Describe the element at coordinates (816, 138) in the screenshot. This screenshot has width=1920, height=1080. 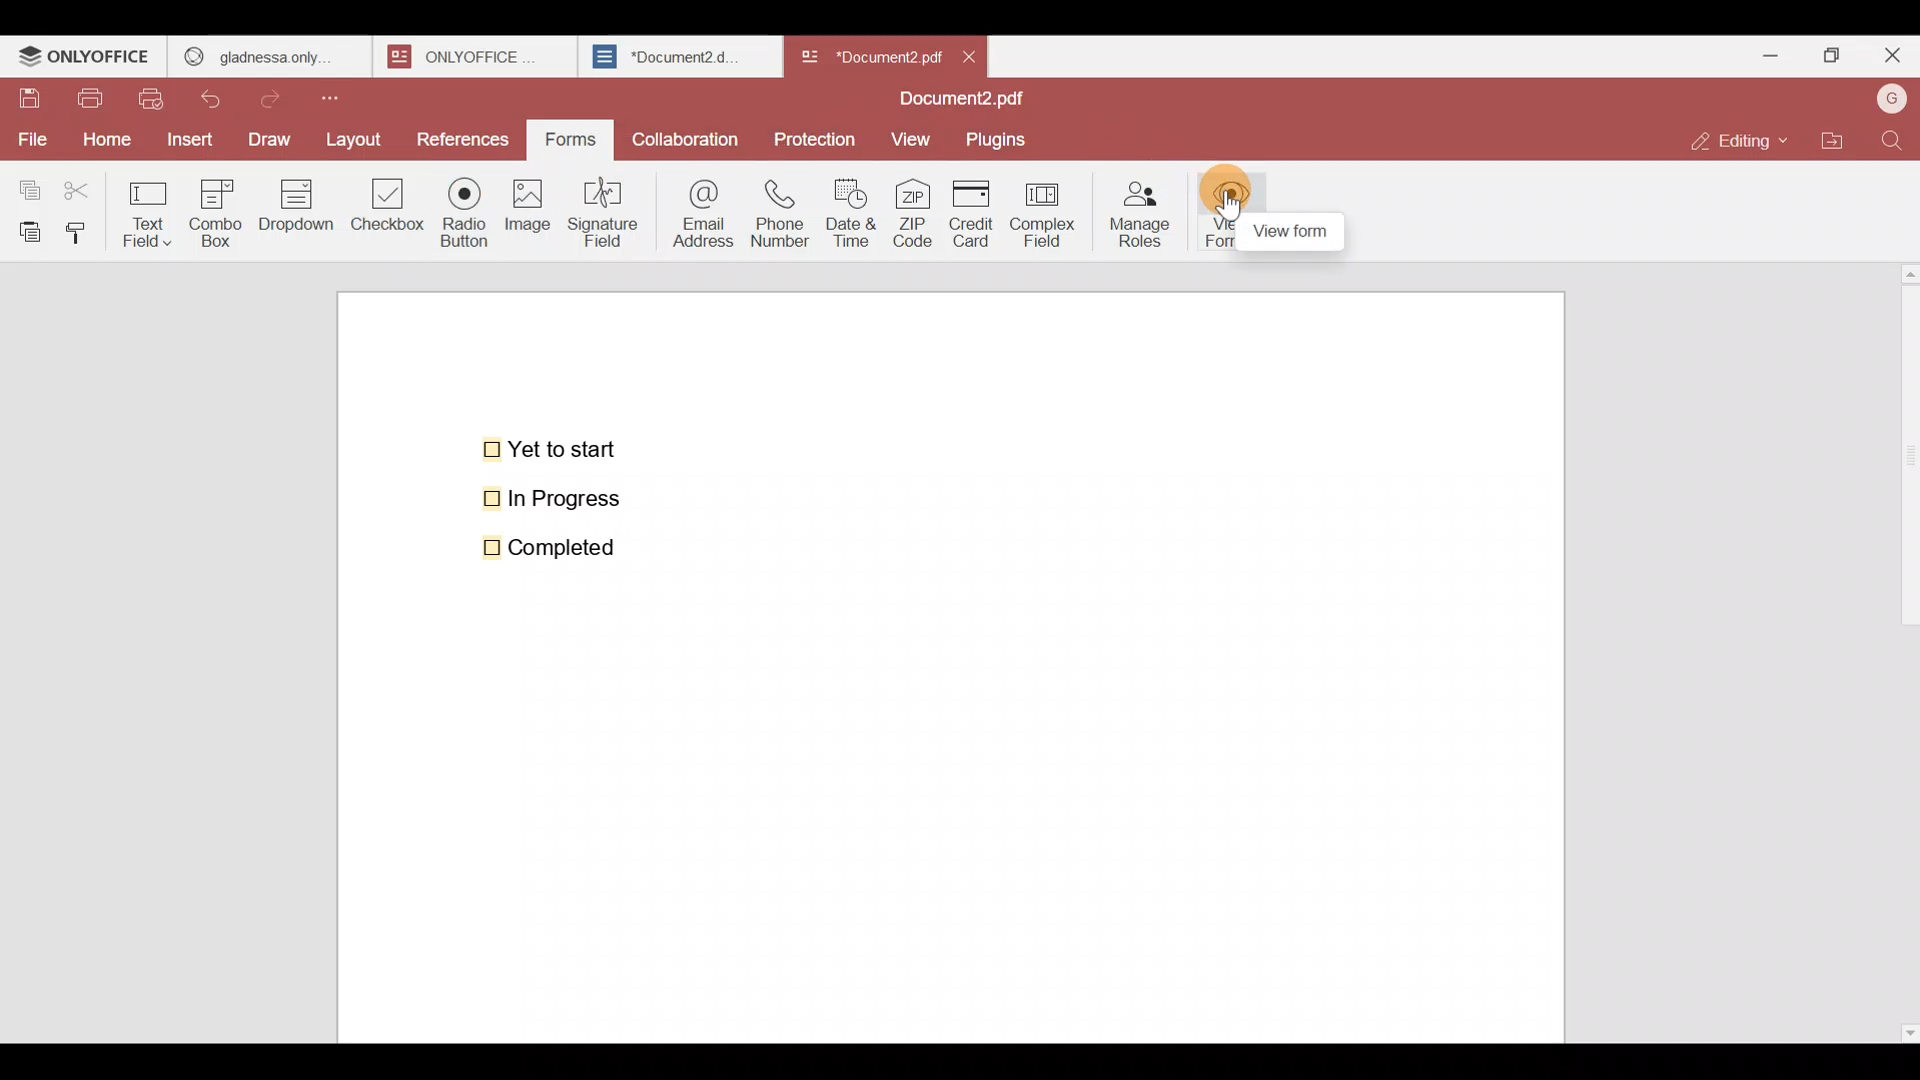
I see `Protection` at that location.